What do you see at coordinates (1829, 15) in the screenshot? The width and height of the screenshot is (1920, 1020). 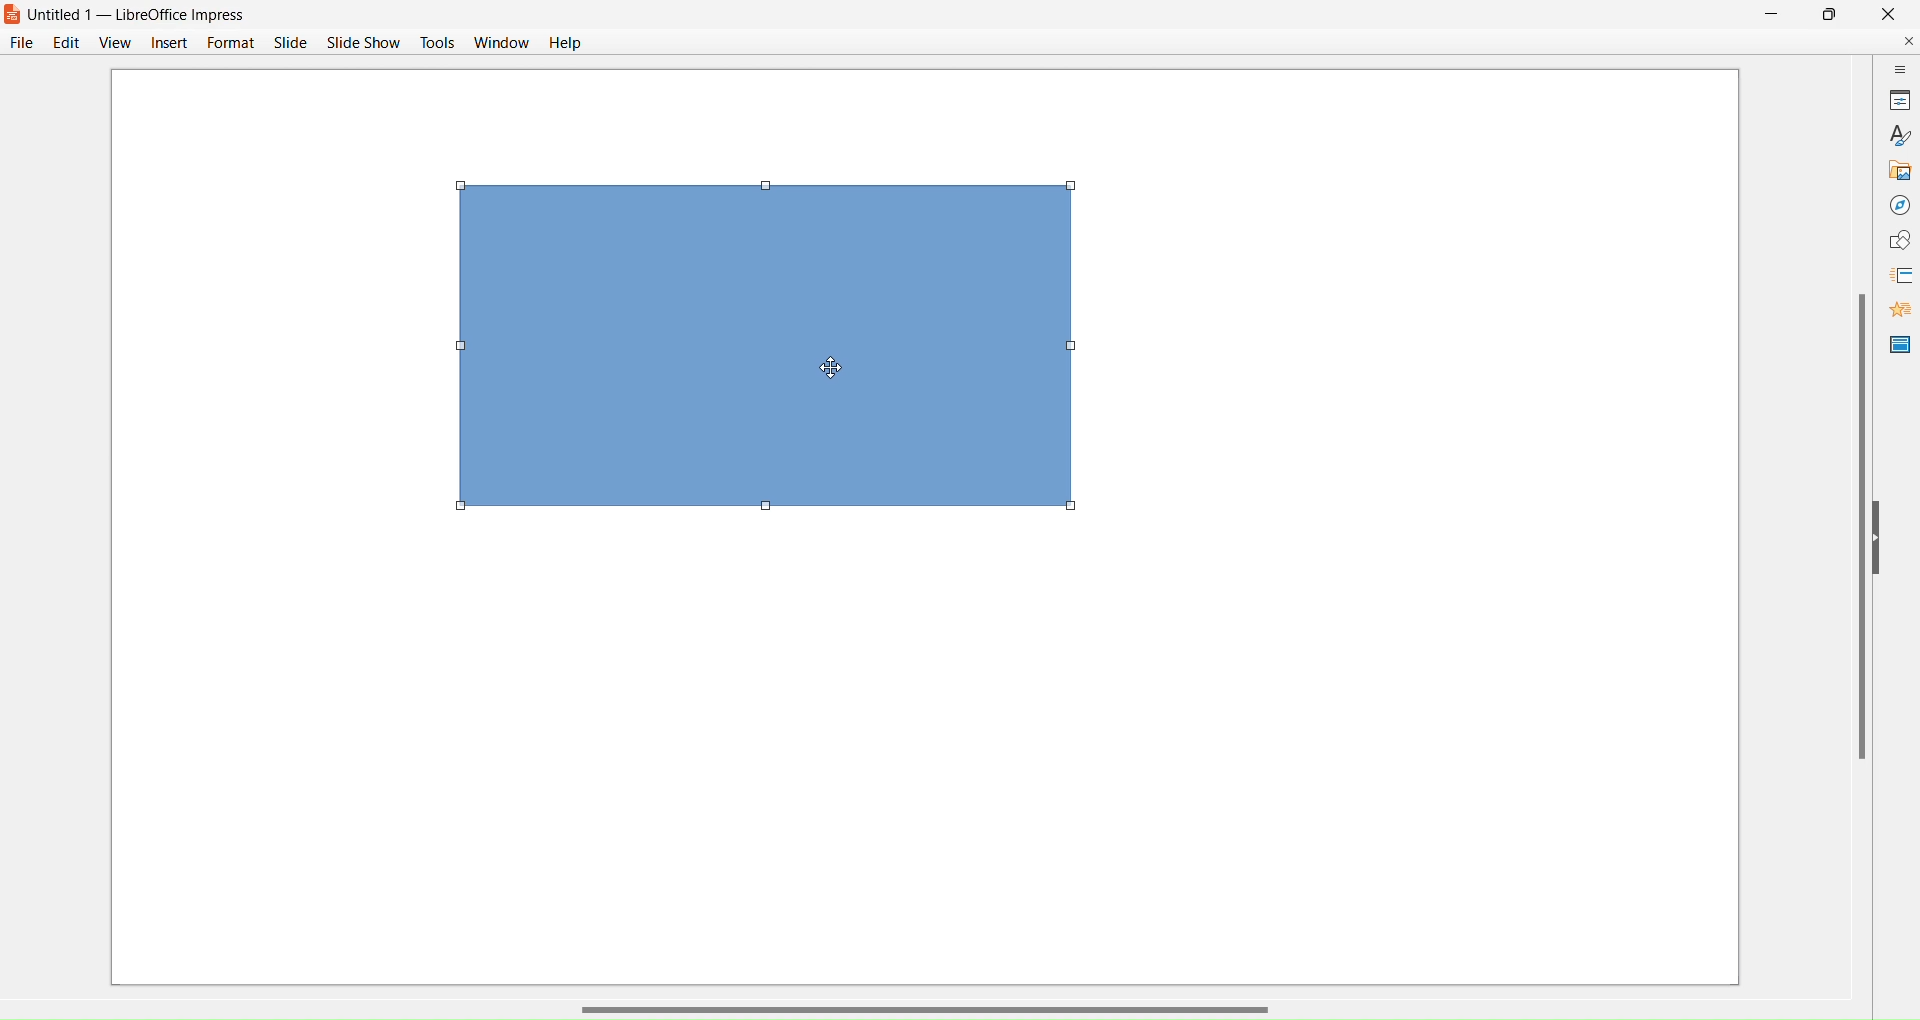 I see `Maximize` at bounding box center [1829, 15].